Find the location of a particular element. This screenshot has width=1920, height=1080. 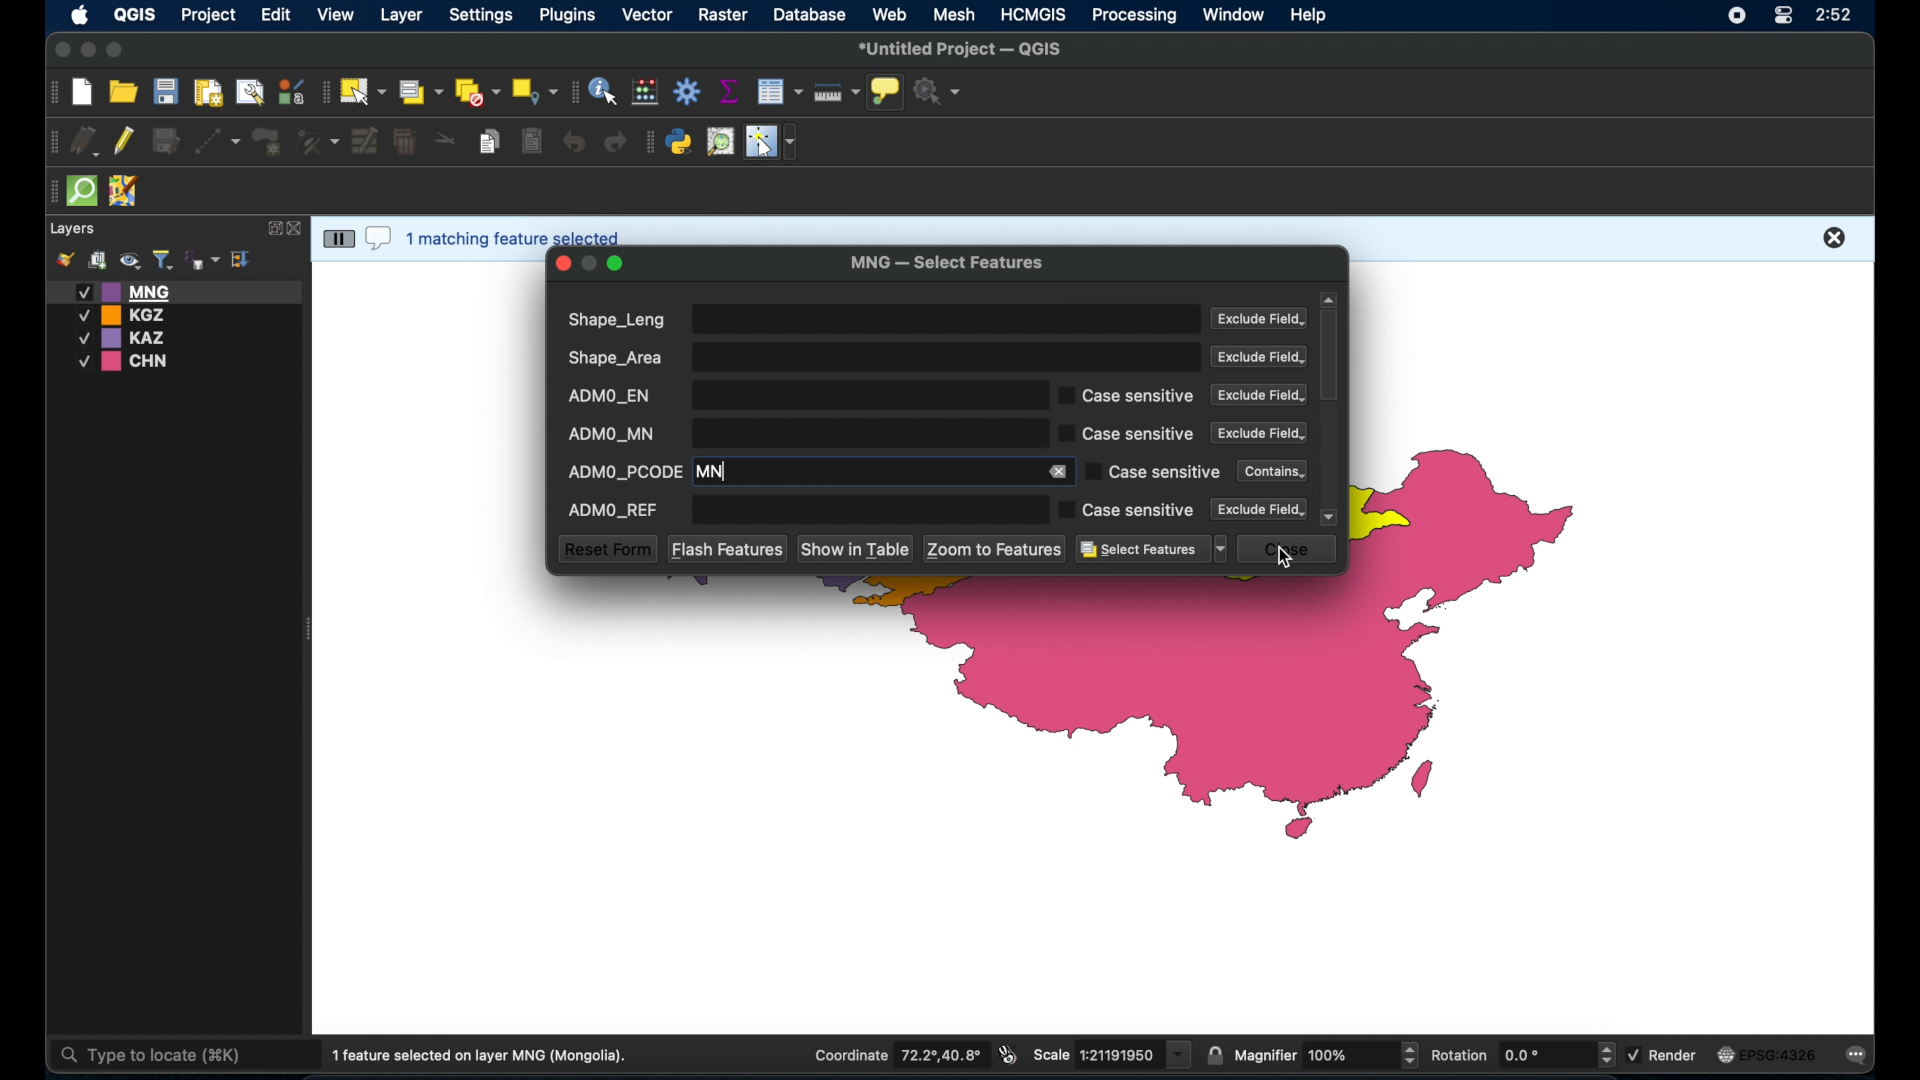

Exclude field is located at coordinates (1257, 395).